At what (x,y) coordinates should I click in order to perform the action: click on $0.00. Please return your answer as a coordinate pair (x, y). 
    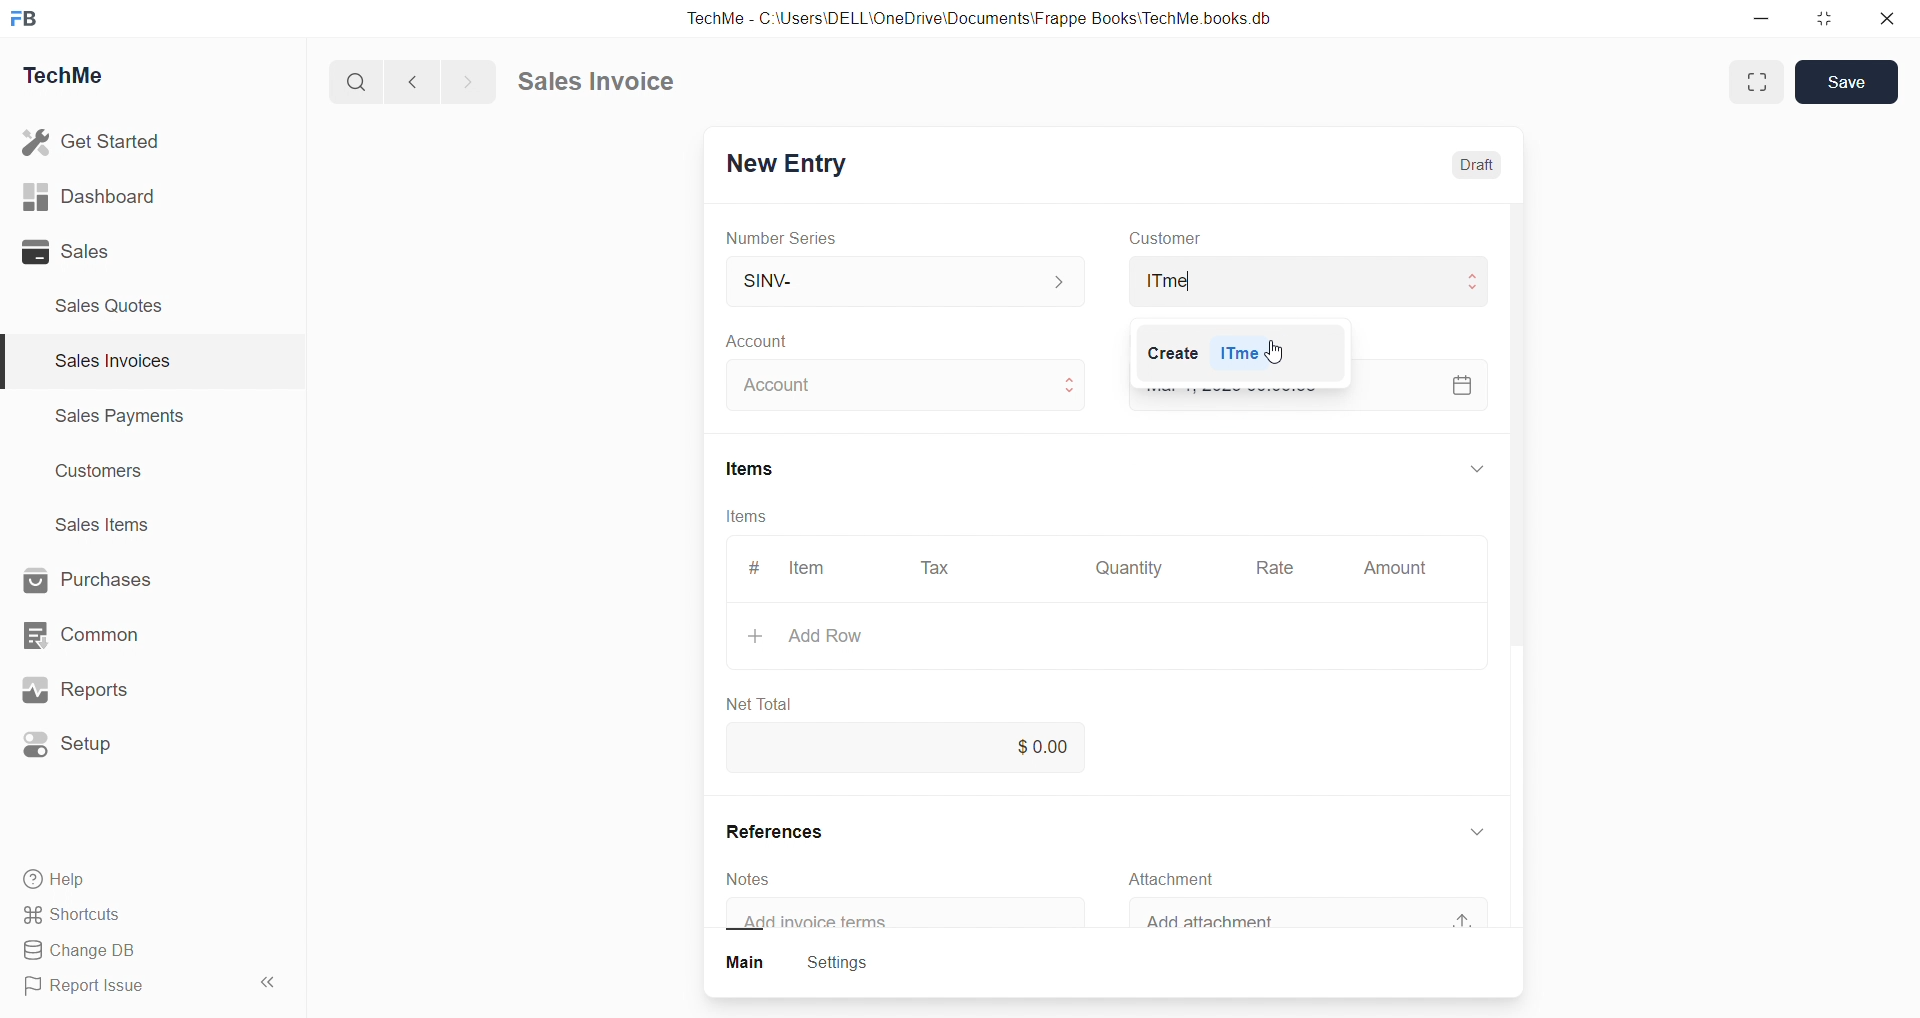
    Looking at the image, I should click on (1049, 744).